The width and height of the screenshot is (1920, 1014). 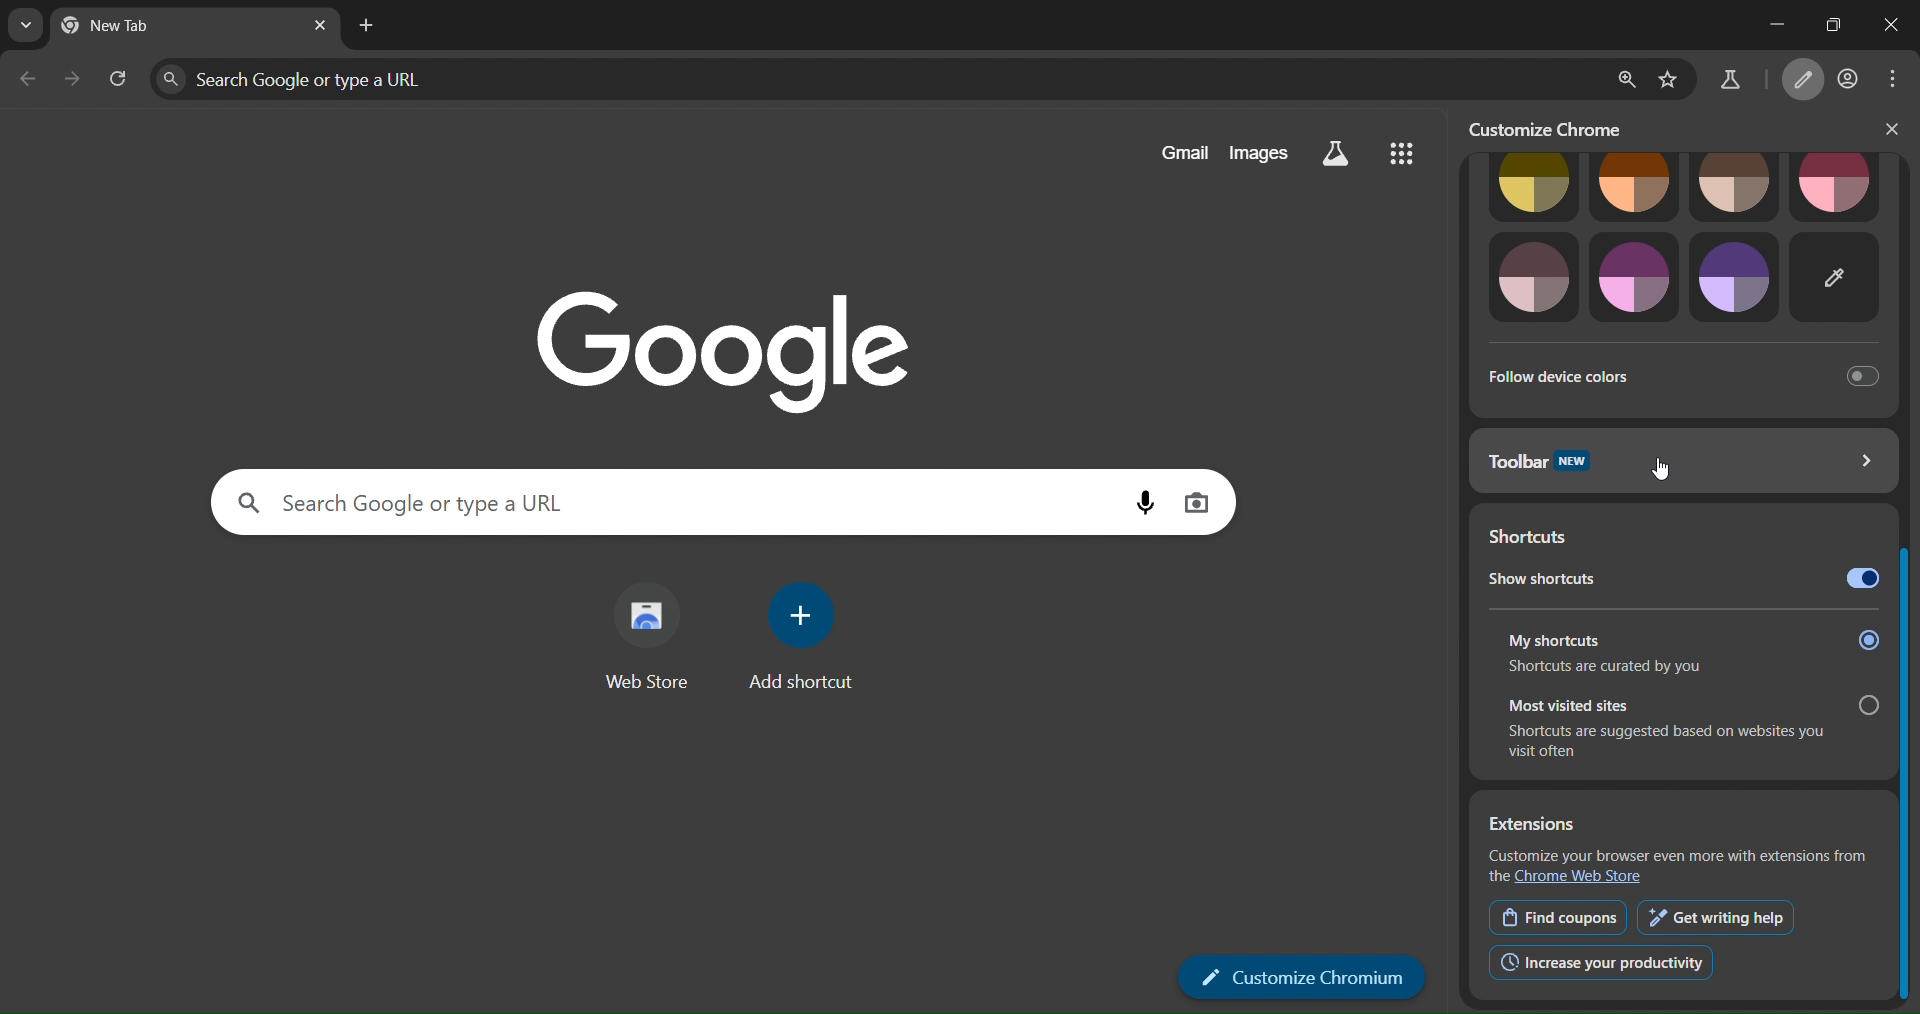 What do you see at coordinates (1536, 278) in the screenshot?
I see `theme` at bounding box center [1536, 278].